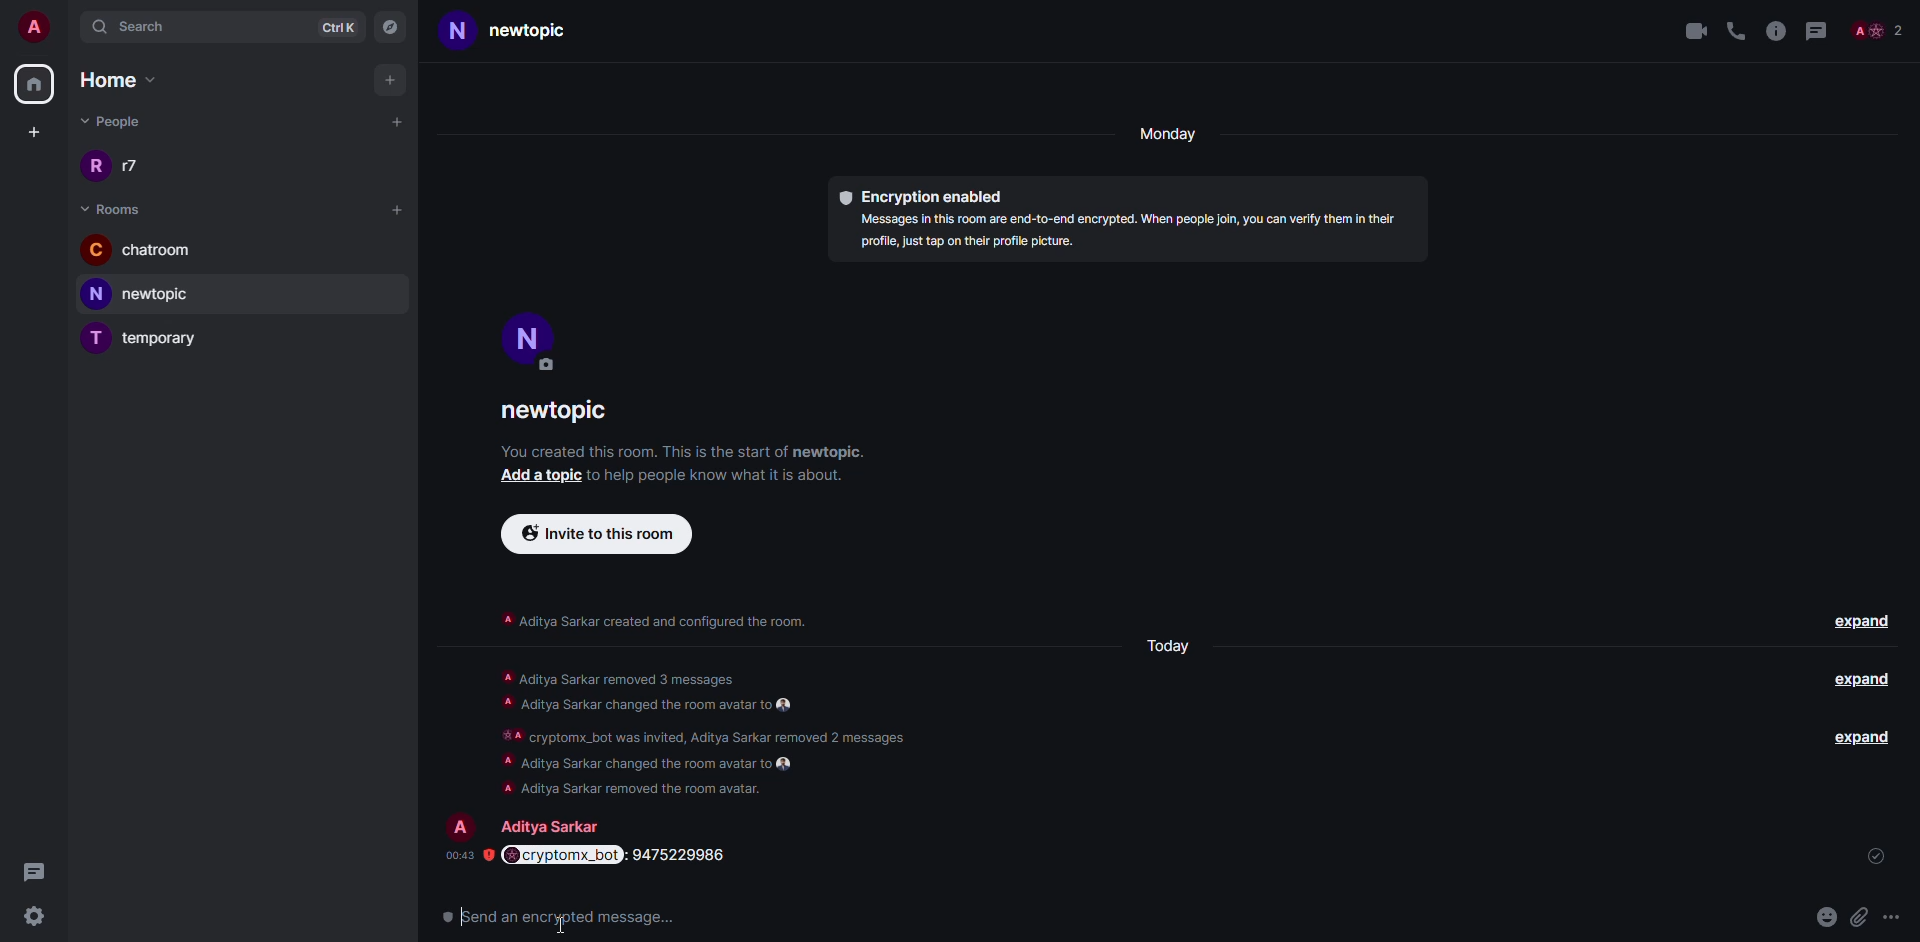 Image resolution: width=1920 pixels, height=942 pixels. Describe the element at coordinates (701, 855) in the screenshot. I see `Phone number` at that location.